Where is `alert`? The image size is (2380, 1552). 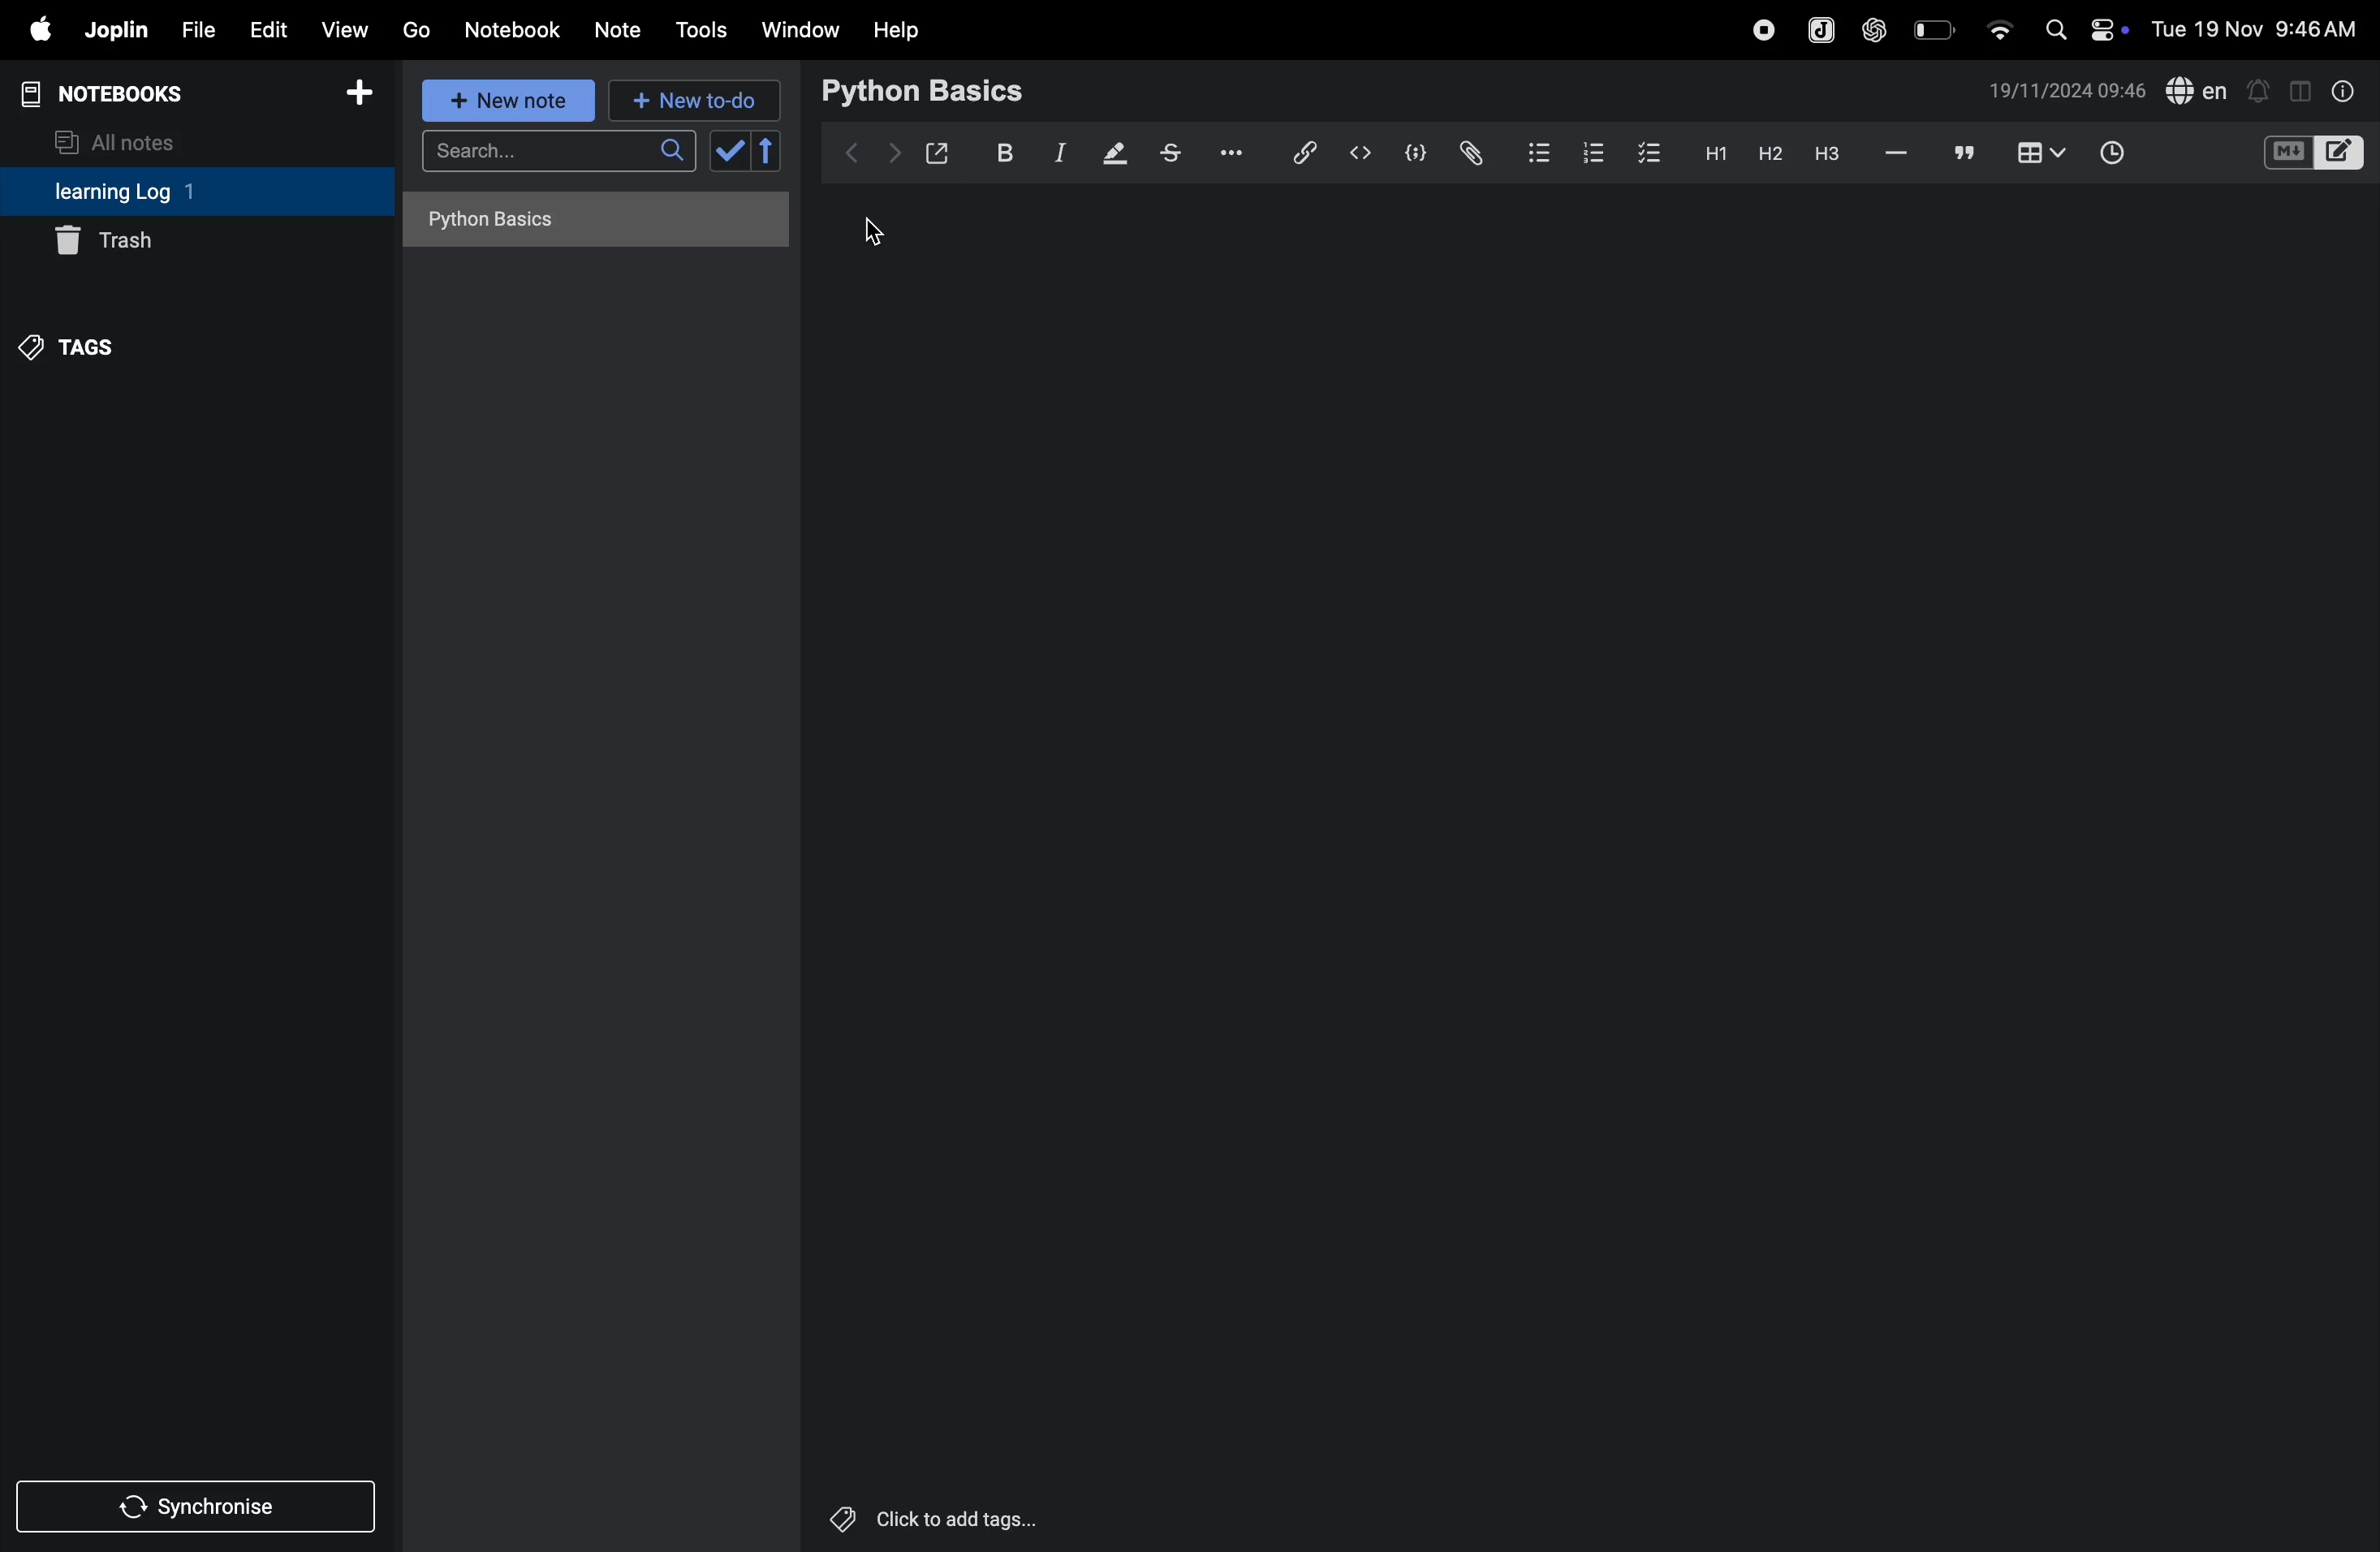 alert is located at coordinates (2260, 89).